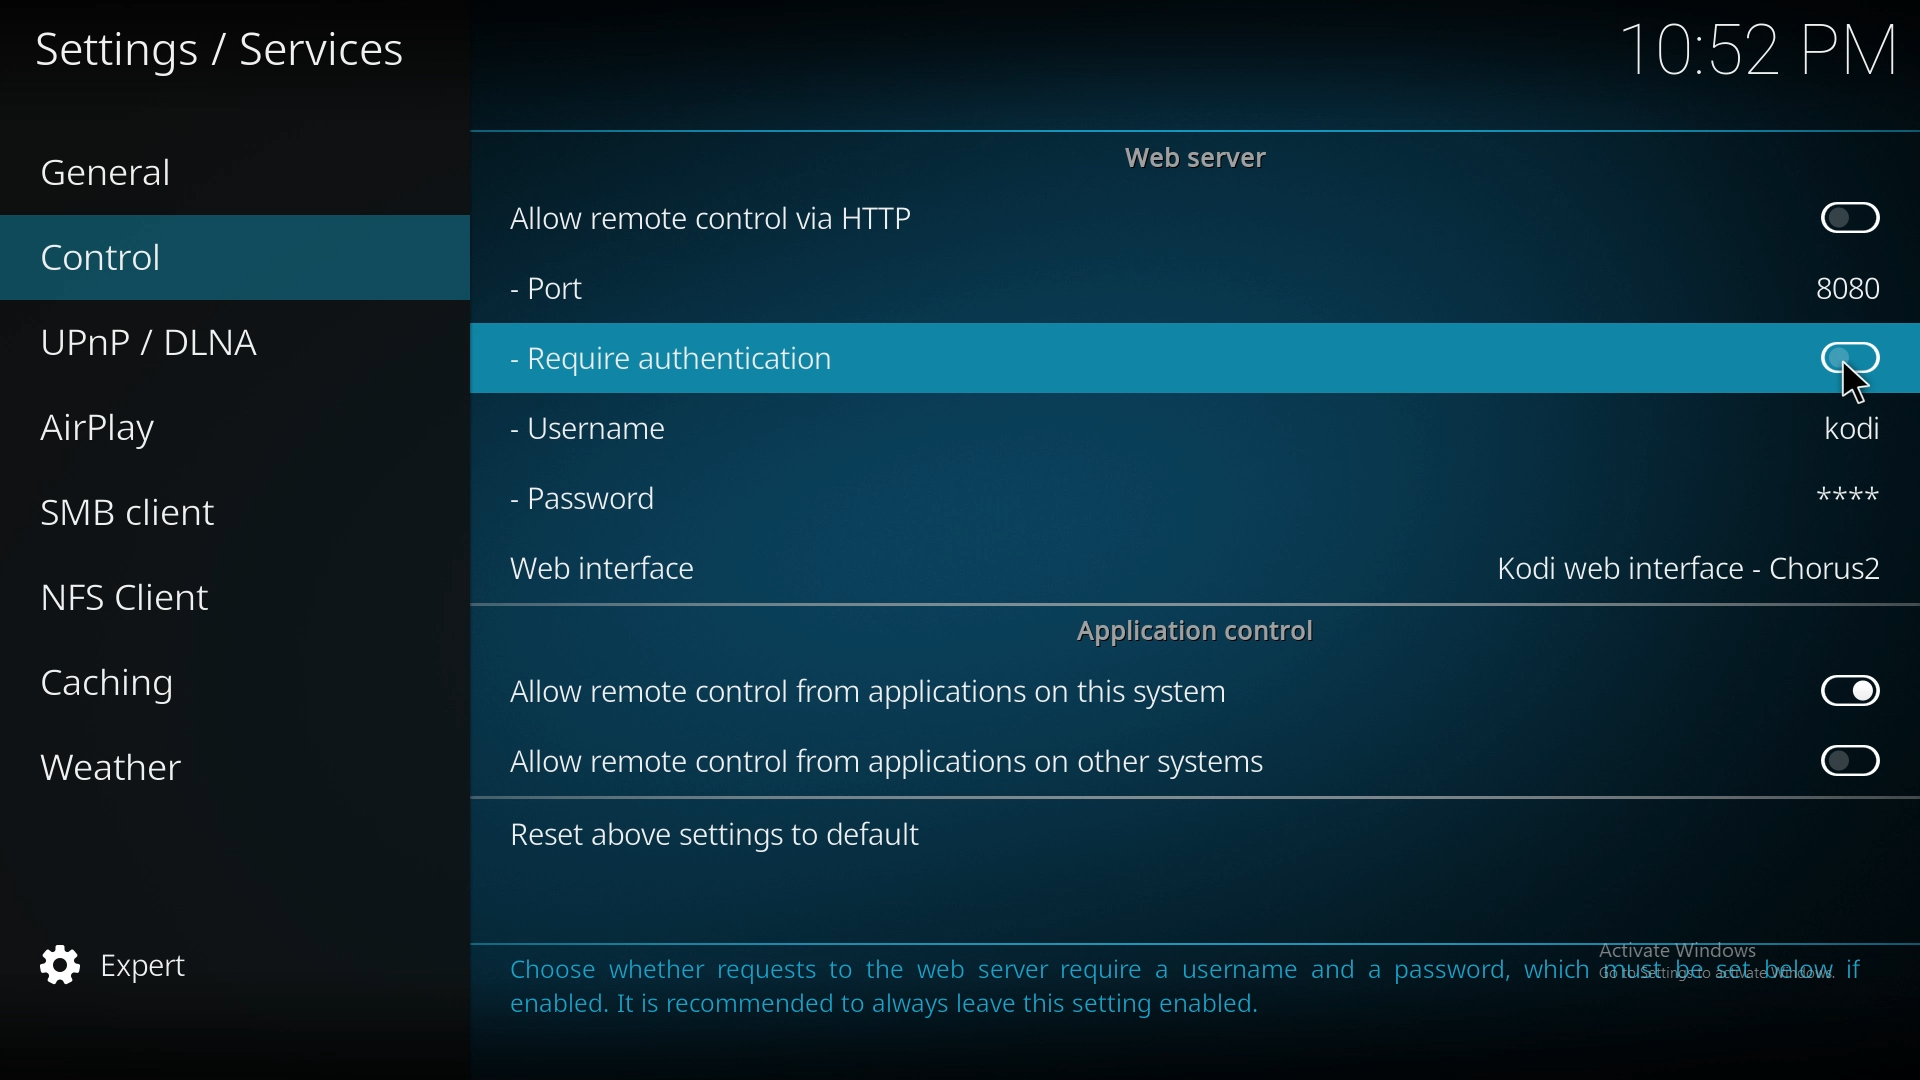 The width and height of the screenshot is (1920, 1080). Describe the element at coordinates (204, 678) in the screenshot. I see `caching` at that location.